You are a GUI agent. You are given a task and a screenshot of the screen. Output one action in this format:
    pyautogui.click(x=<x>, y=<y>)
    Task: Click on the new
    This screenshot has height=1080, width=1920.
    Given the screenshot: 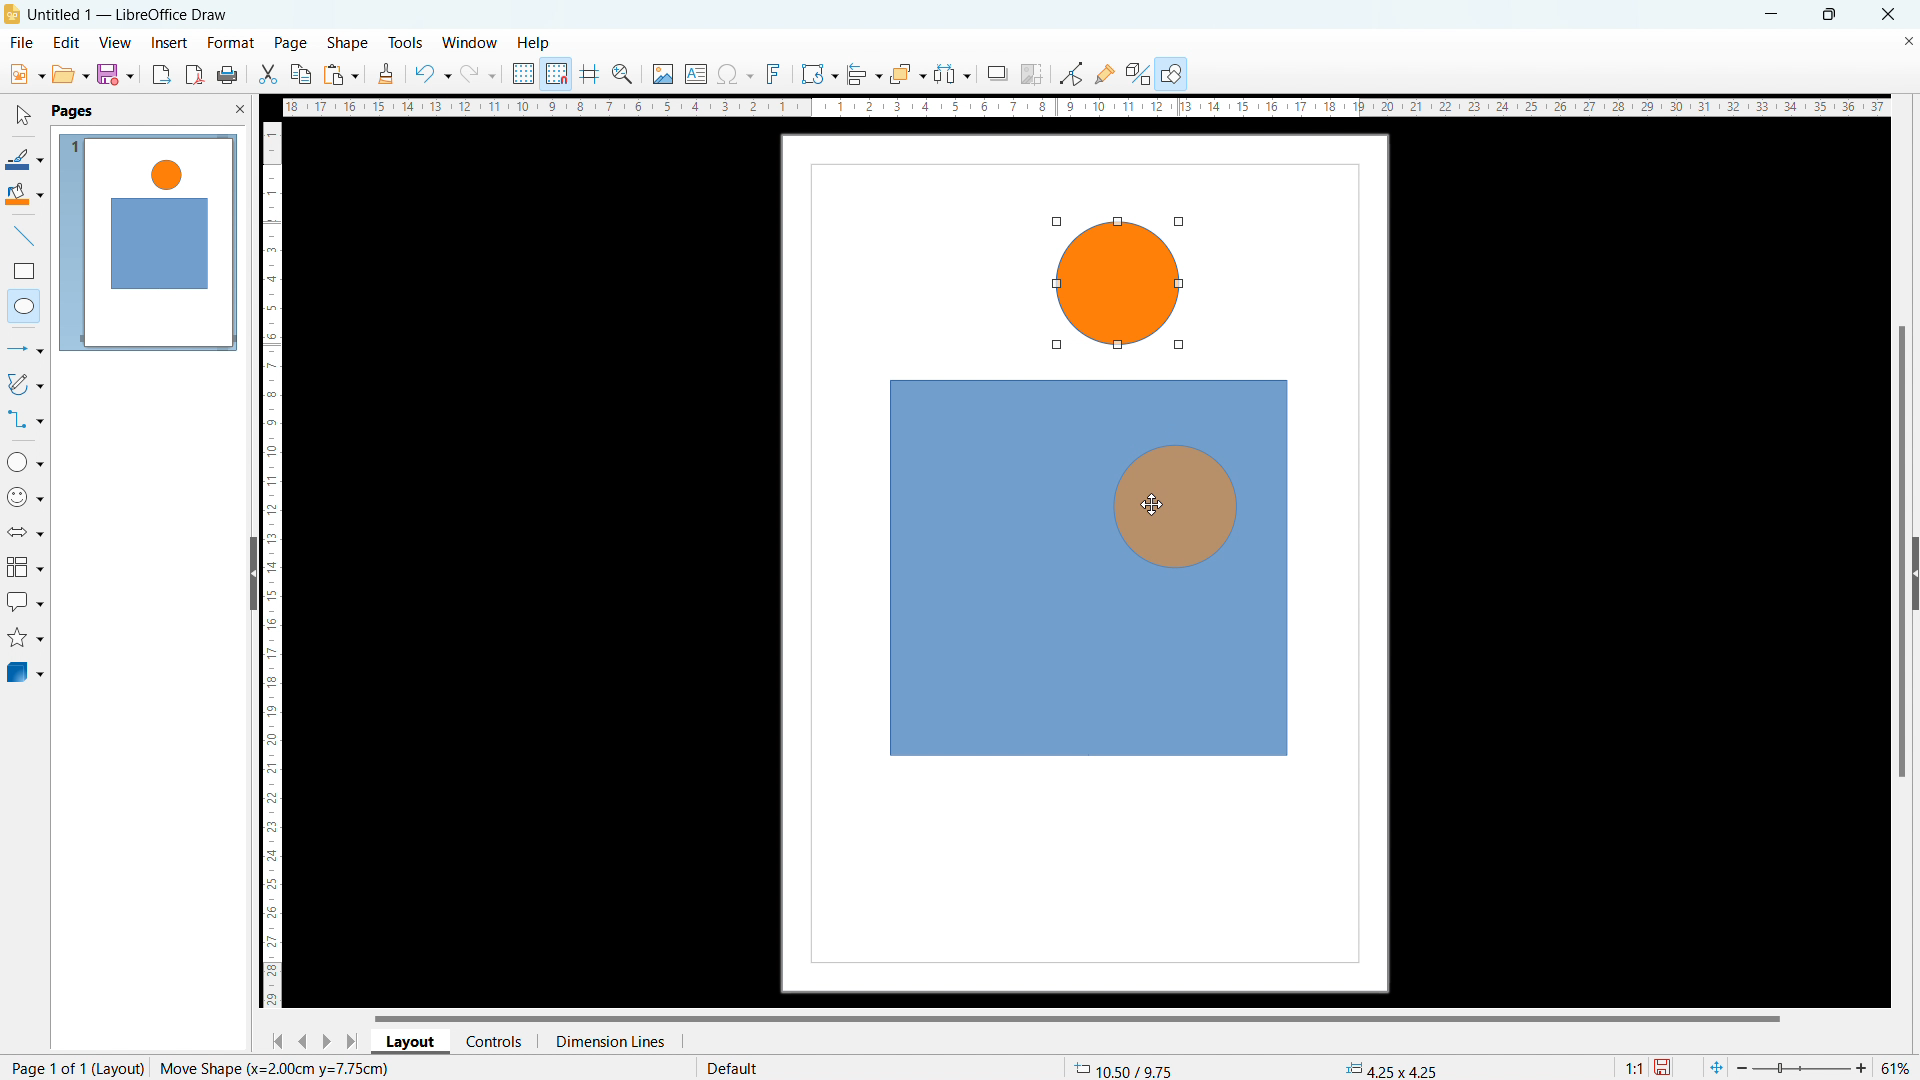 What is the action you would take?
    pyautogui.click(x=26, y=74)
    